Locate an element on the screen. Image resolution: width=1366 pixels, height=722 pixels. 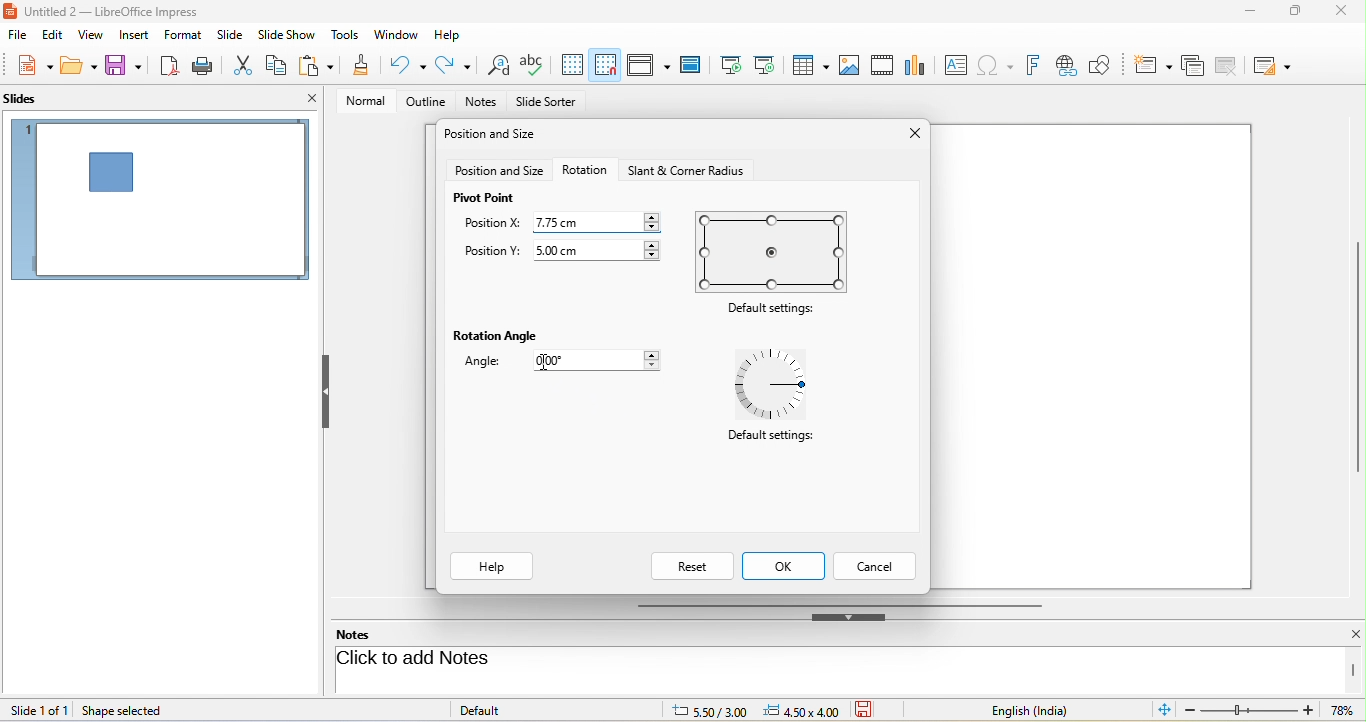
find and replace is located at coordinates (496, 67).